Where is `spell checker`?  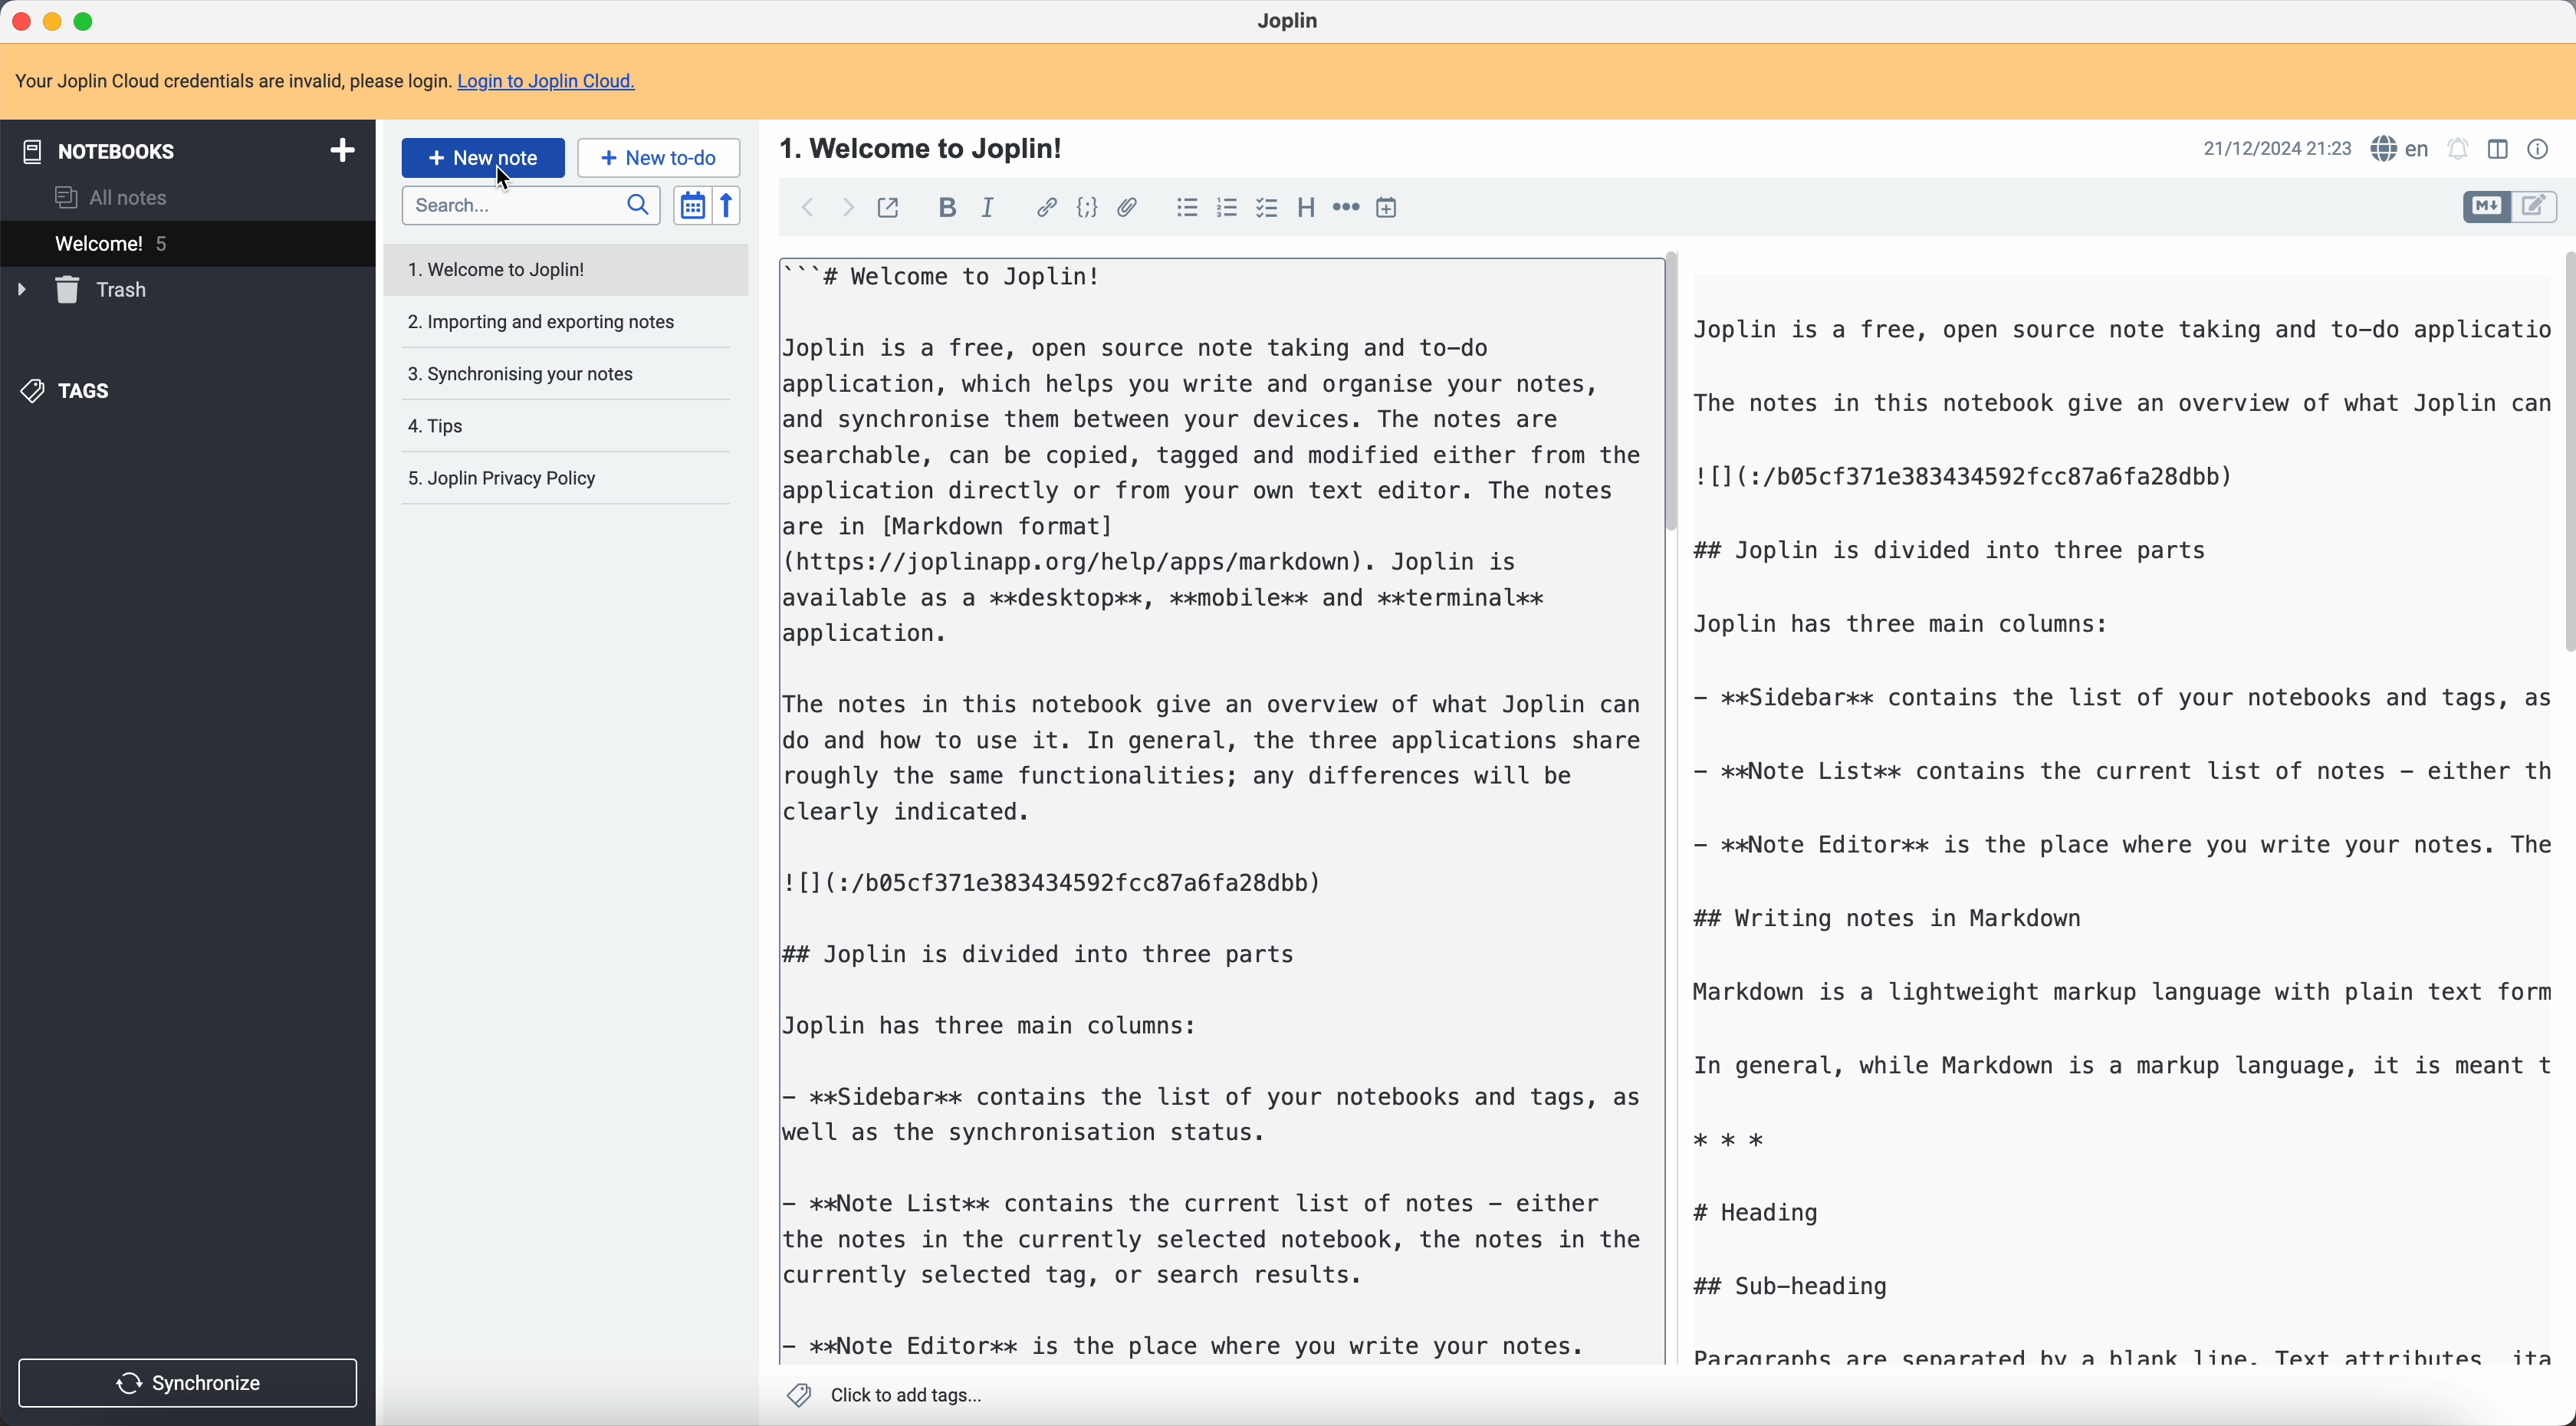
spell checker is located at coordinates (2399, 150).